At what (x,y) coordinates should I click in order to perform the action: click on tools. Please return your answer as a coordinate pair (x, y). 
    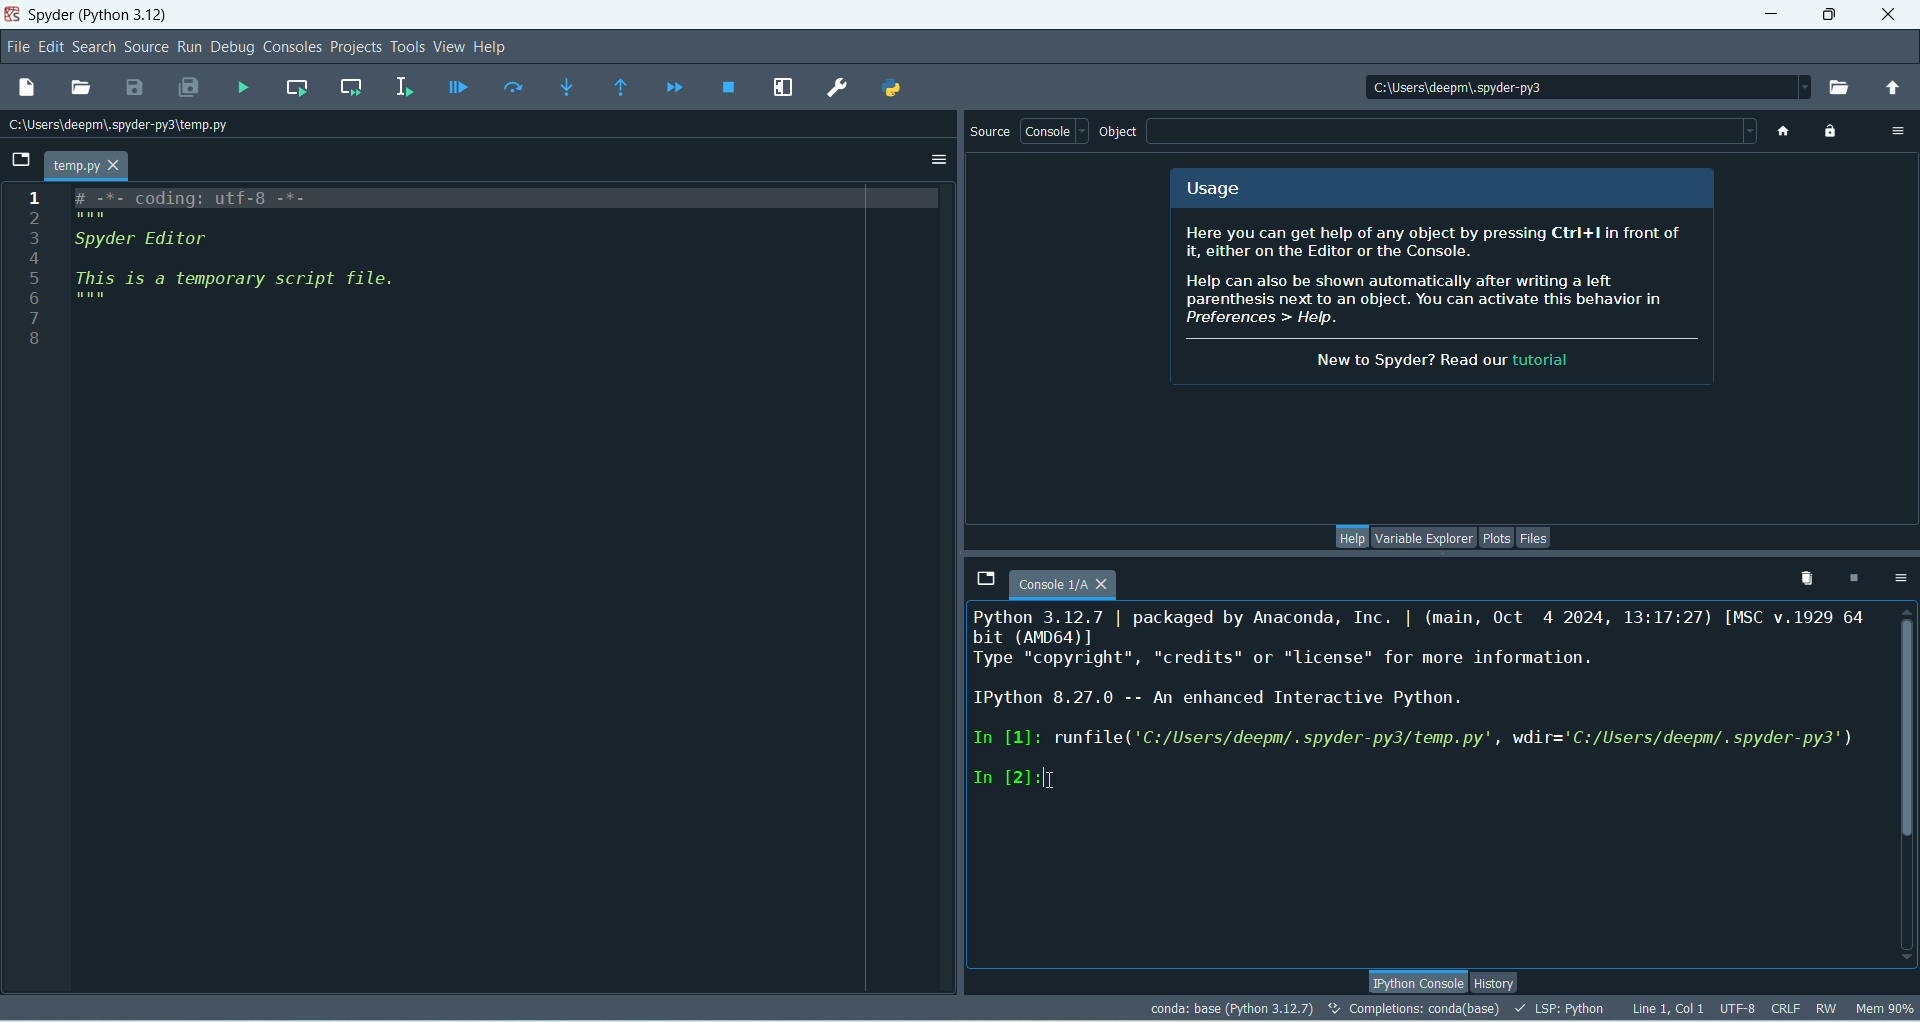
    Looking at the image, I should click on (408, 47).